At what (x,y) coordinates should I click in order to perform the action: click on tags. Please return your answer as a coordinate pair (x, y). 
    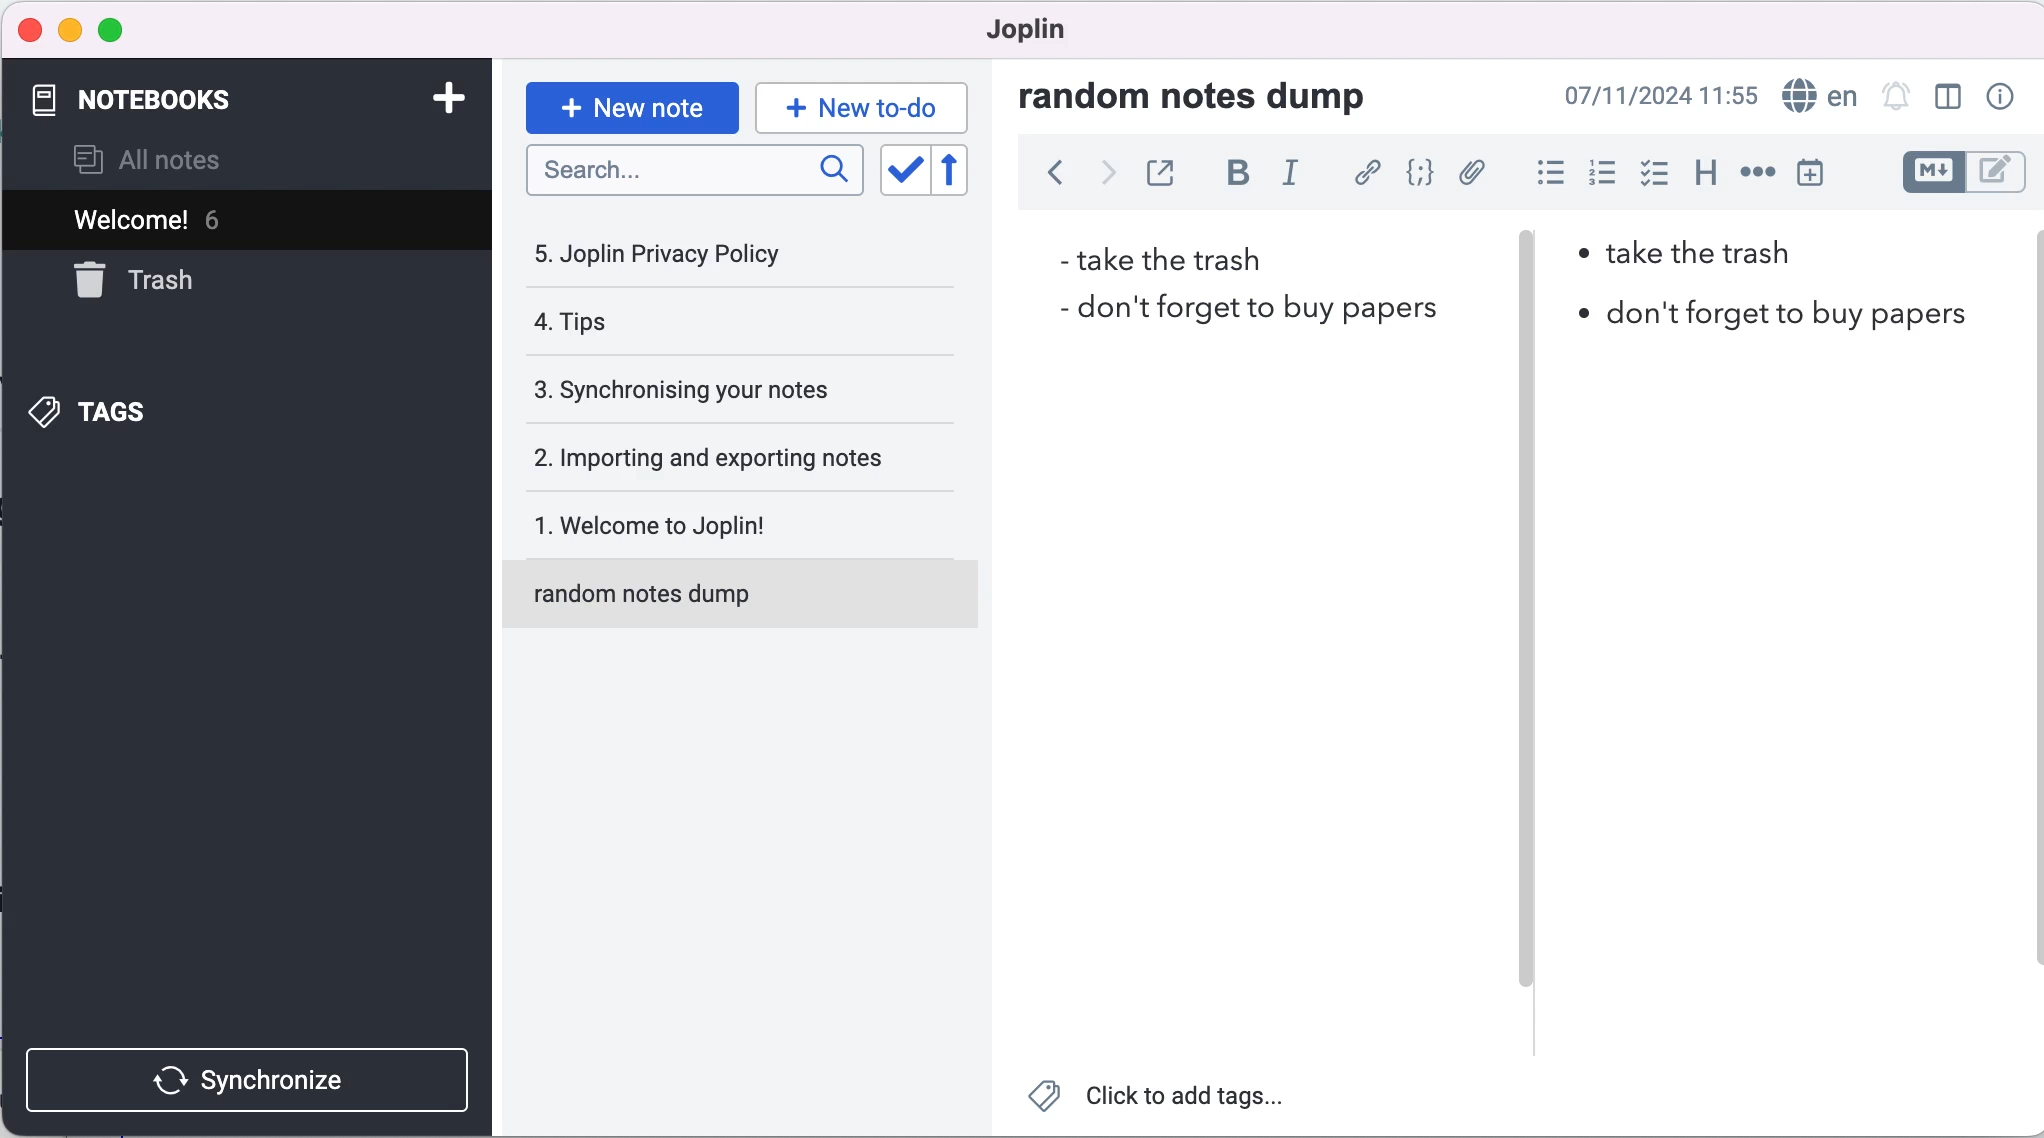
    Looking at the image, I should click on (148, 411).